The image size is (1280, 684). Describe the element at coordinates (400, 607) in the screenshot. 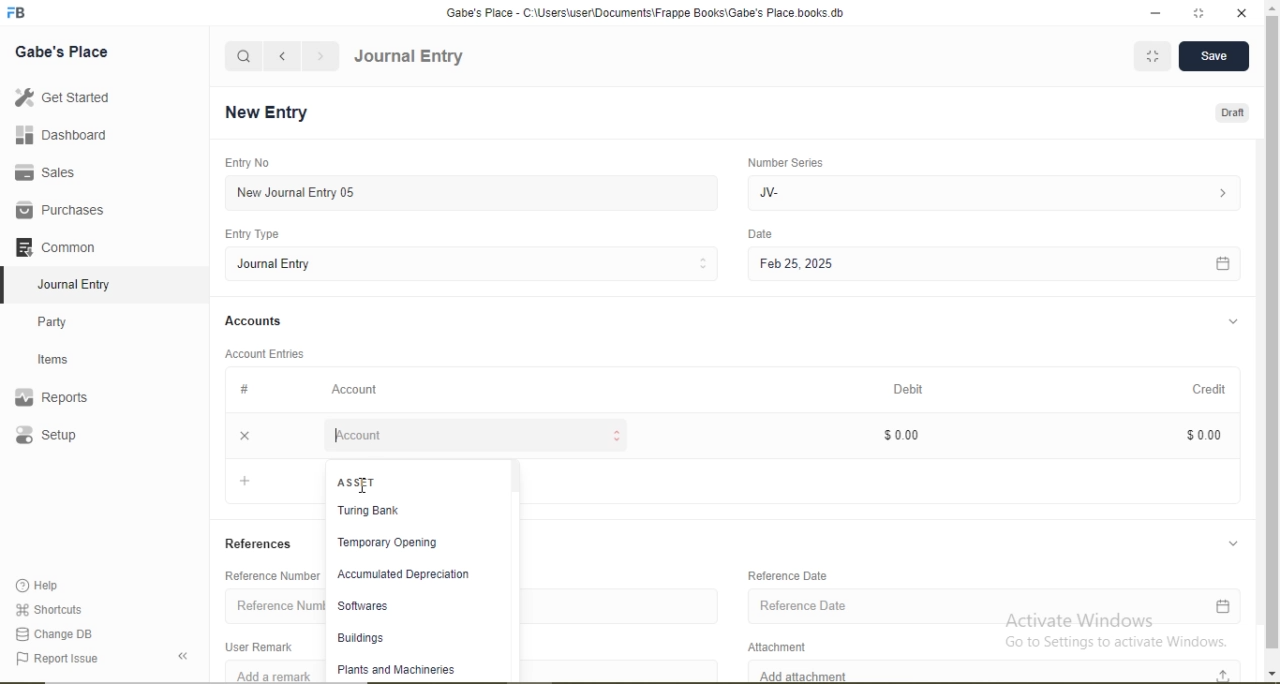

I see `Softwares` at that location.